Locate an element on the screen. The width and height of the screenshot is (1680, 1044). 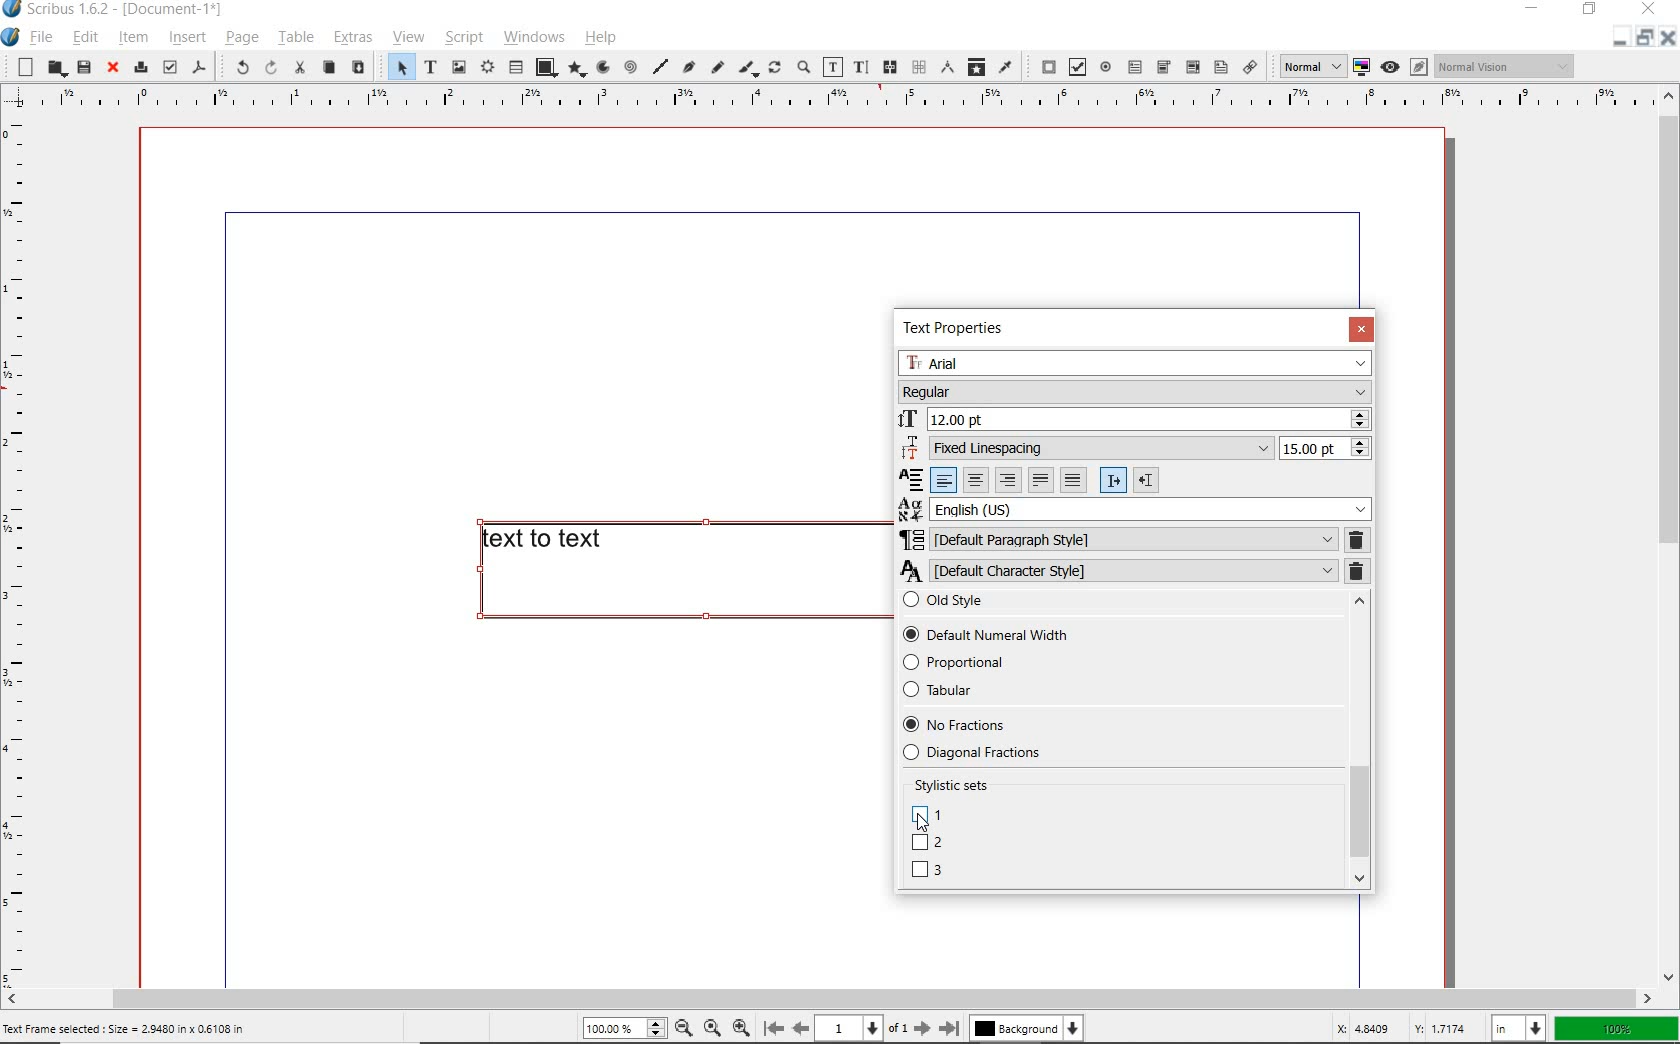
page is located at coordinates (241, 39).